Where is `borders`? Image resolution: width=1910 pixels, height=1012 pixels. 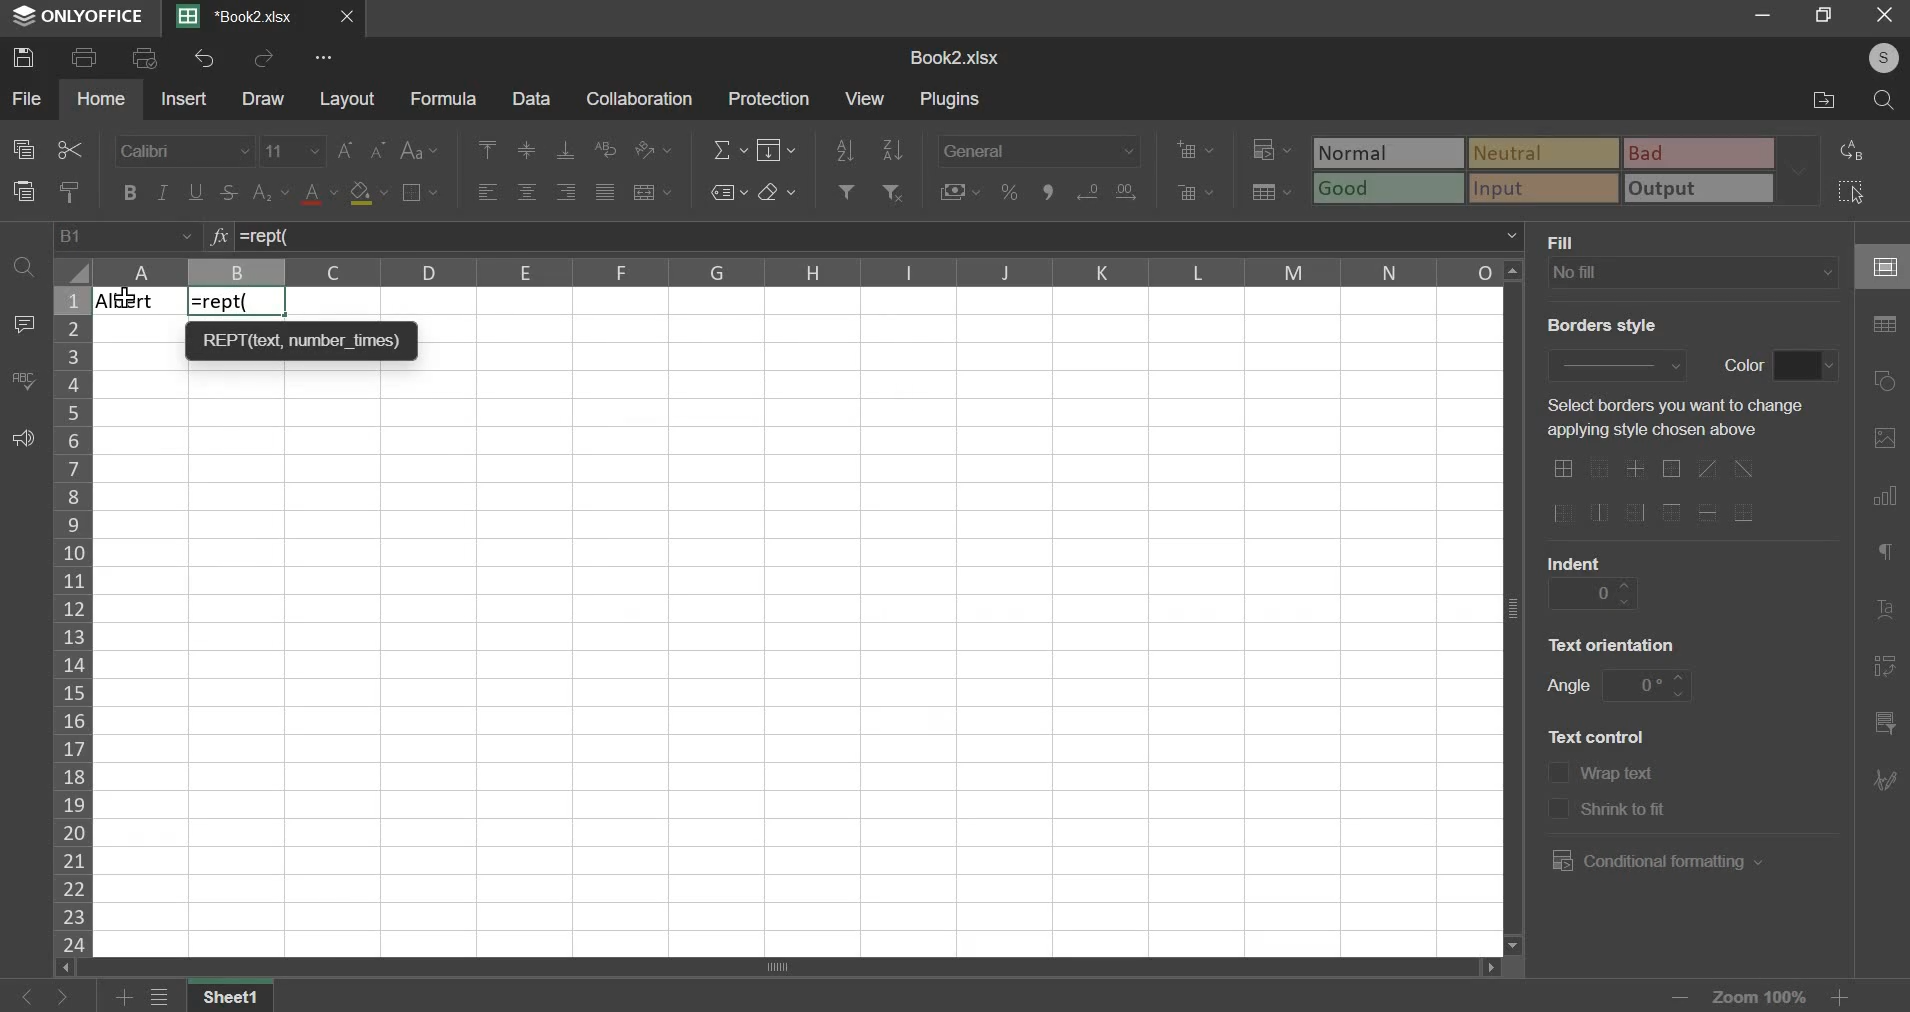 borders is located at coordinates (417, 192).